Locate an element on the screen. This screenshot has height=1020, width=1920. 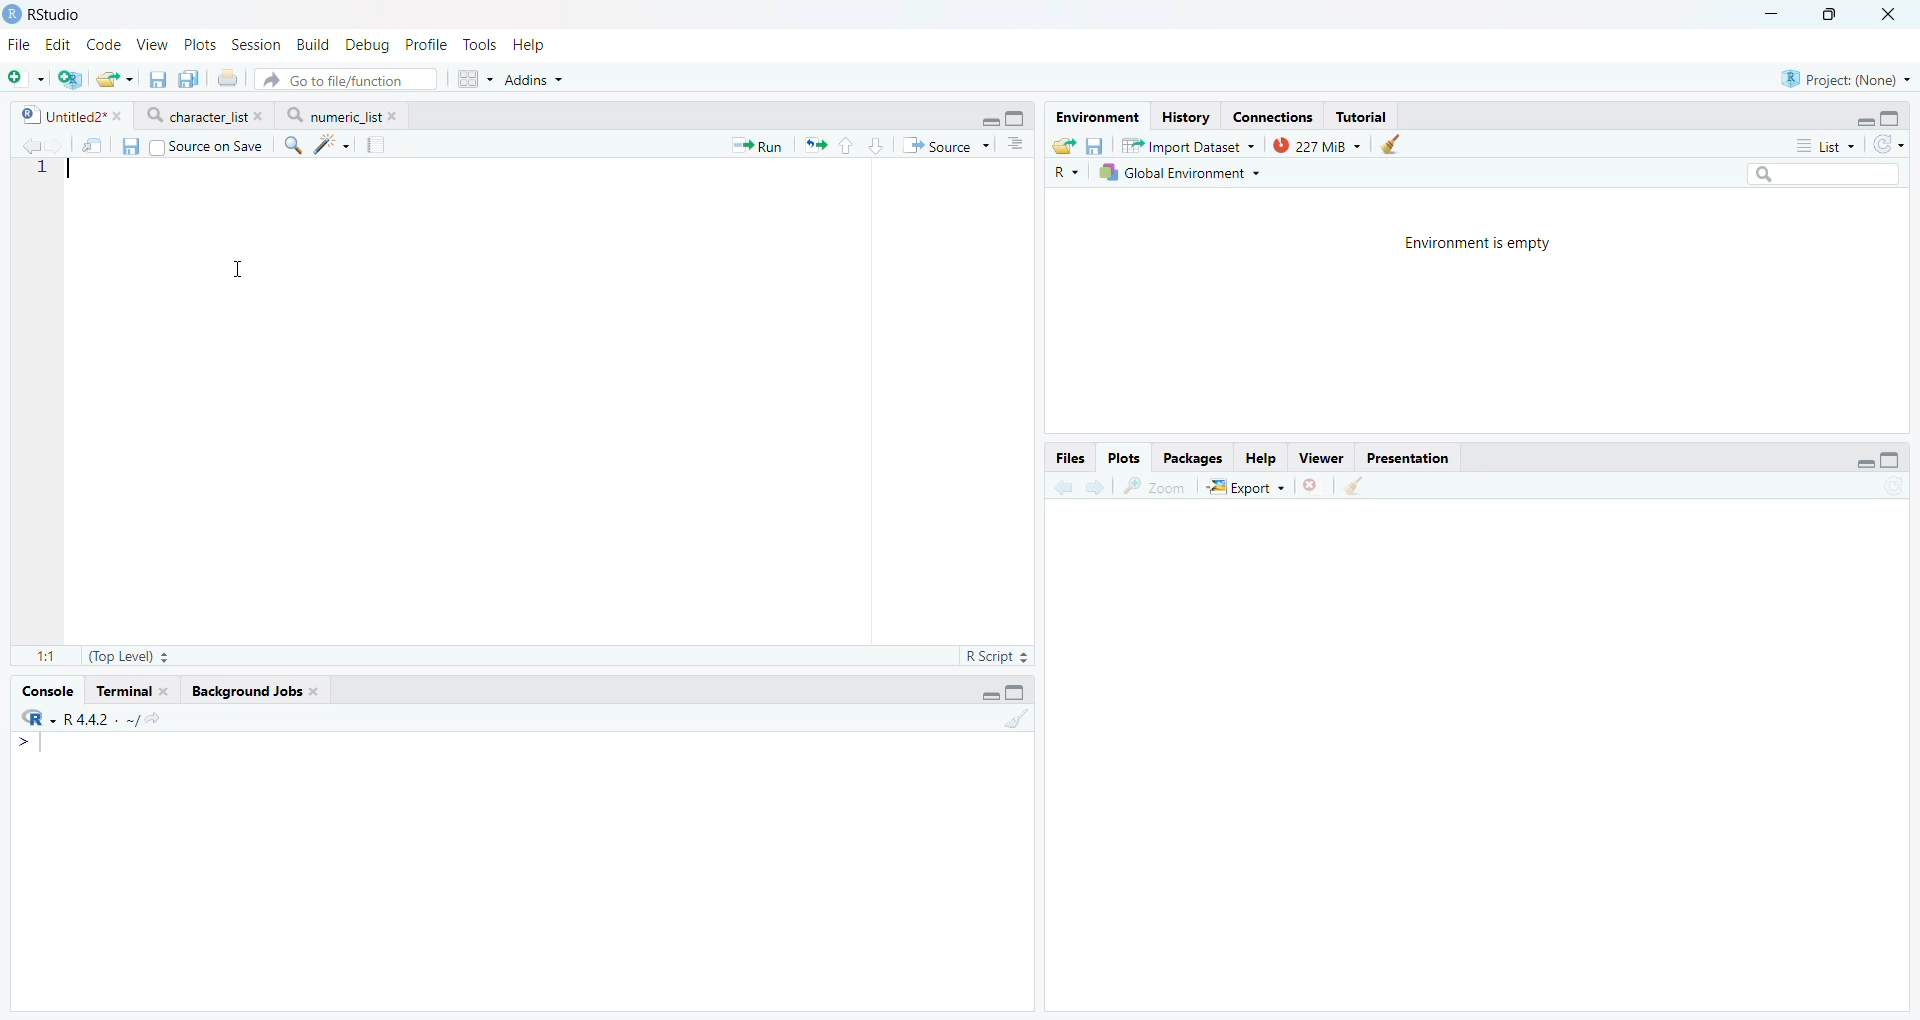
R -R 4.4.2. ~/ is located at coordinates (91, 718).